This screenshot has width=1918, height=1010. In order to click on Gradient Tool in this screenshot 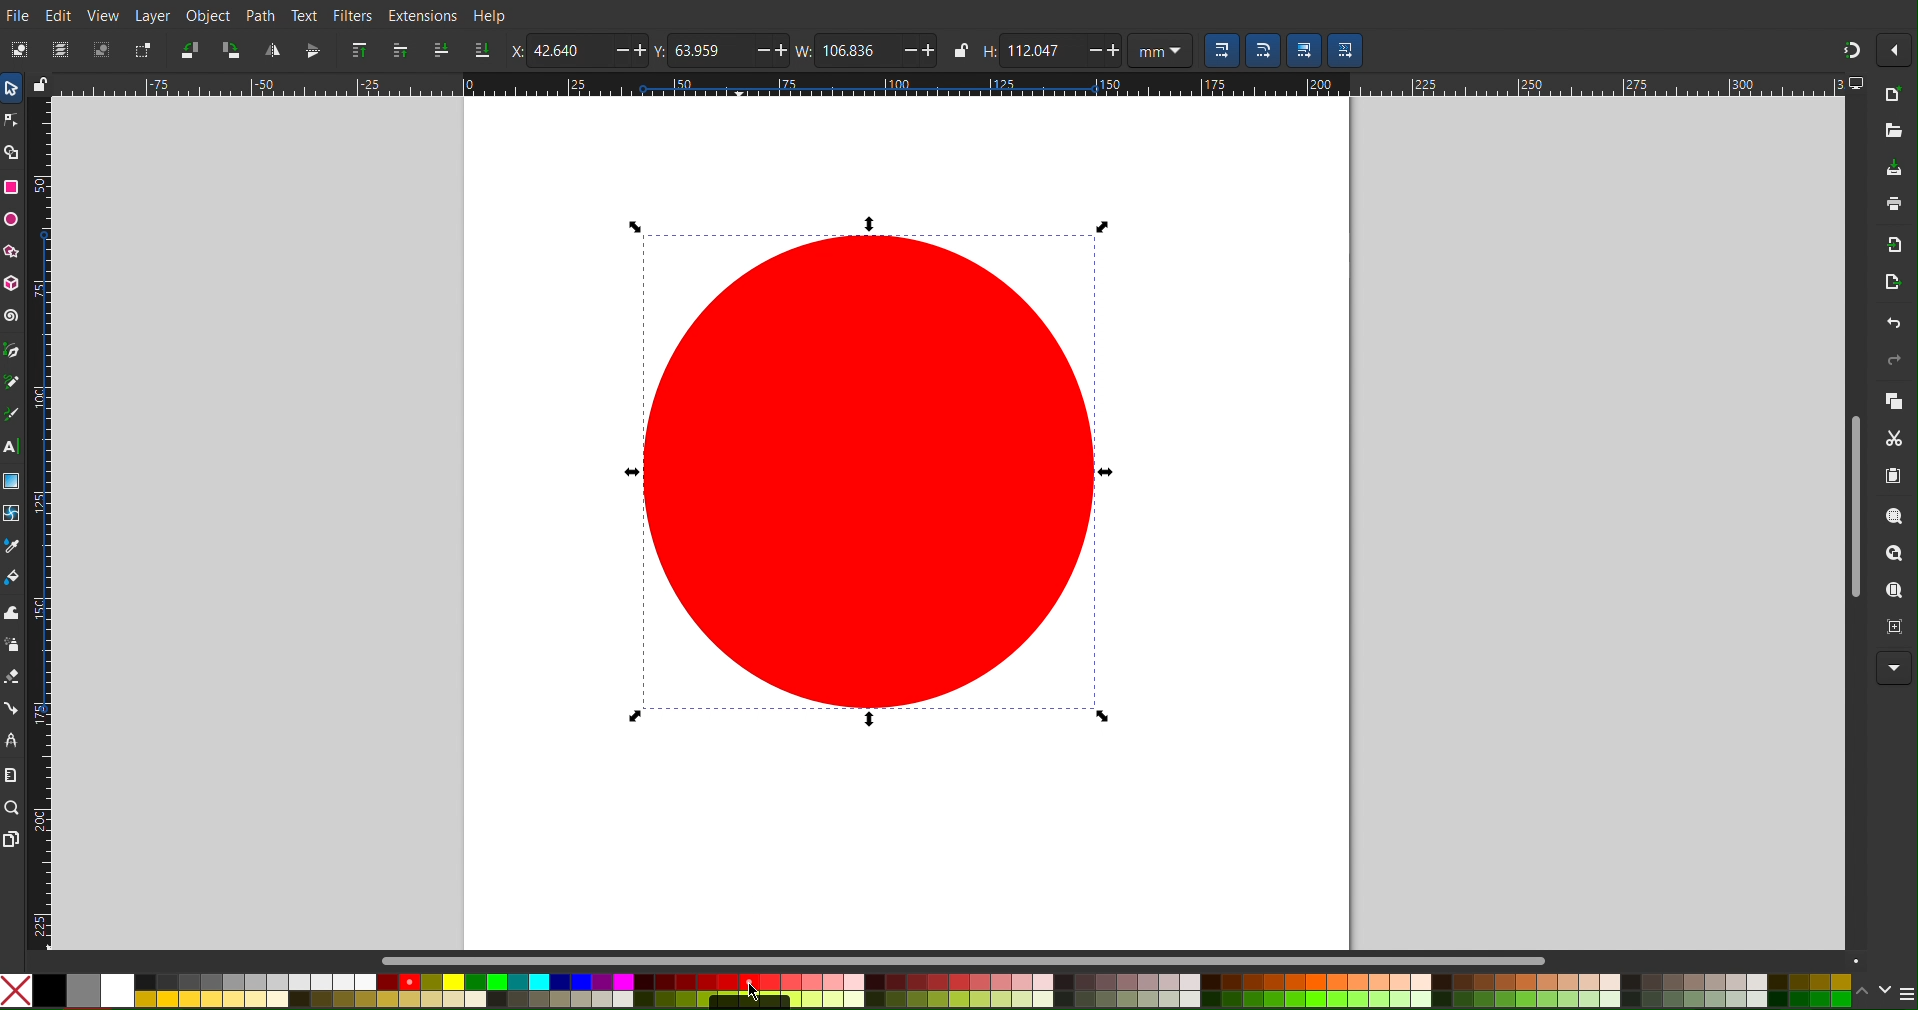, I will do `click(12, 480)`.